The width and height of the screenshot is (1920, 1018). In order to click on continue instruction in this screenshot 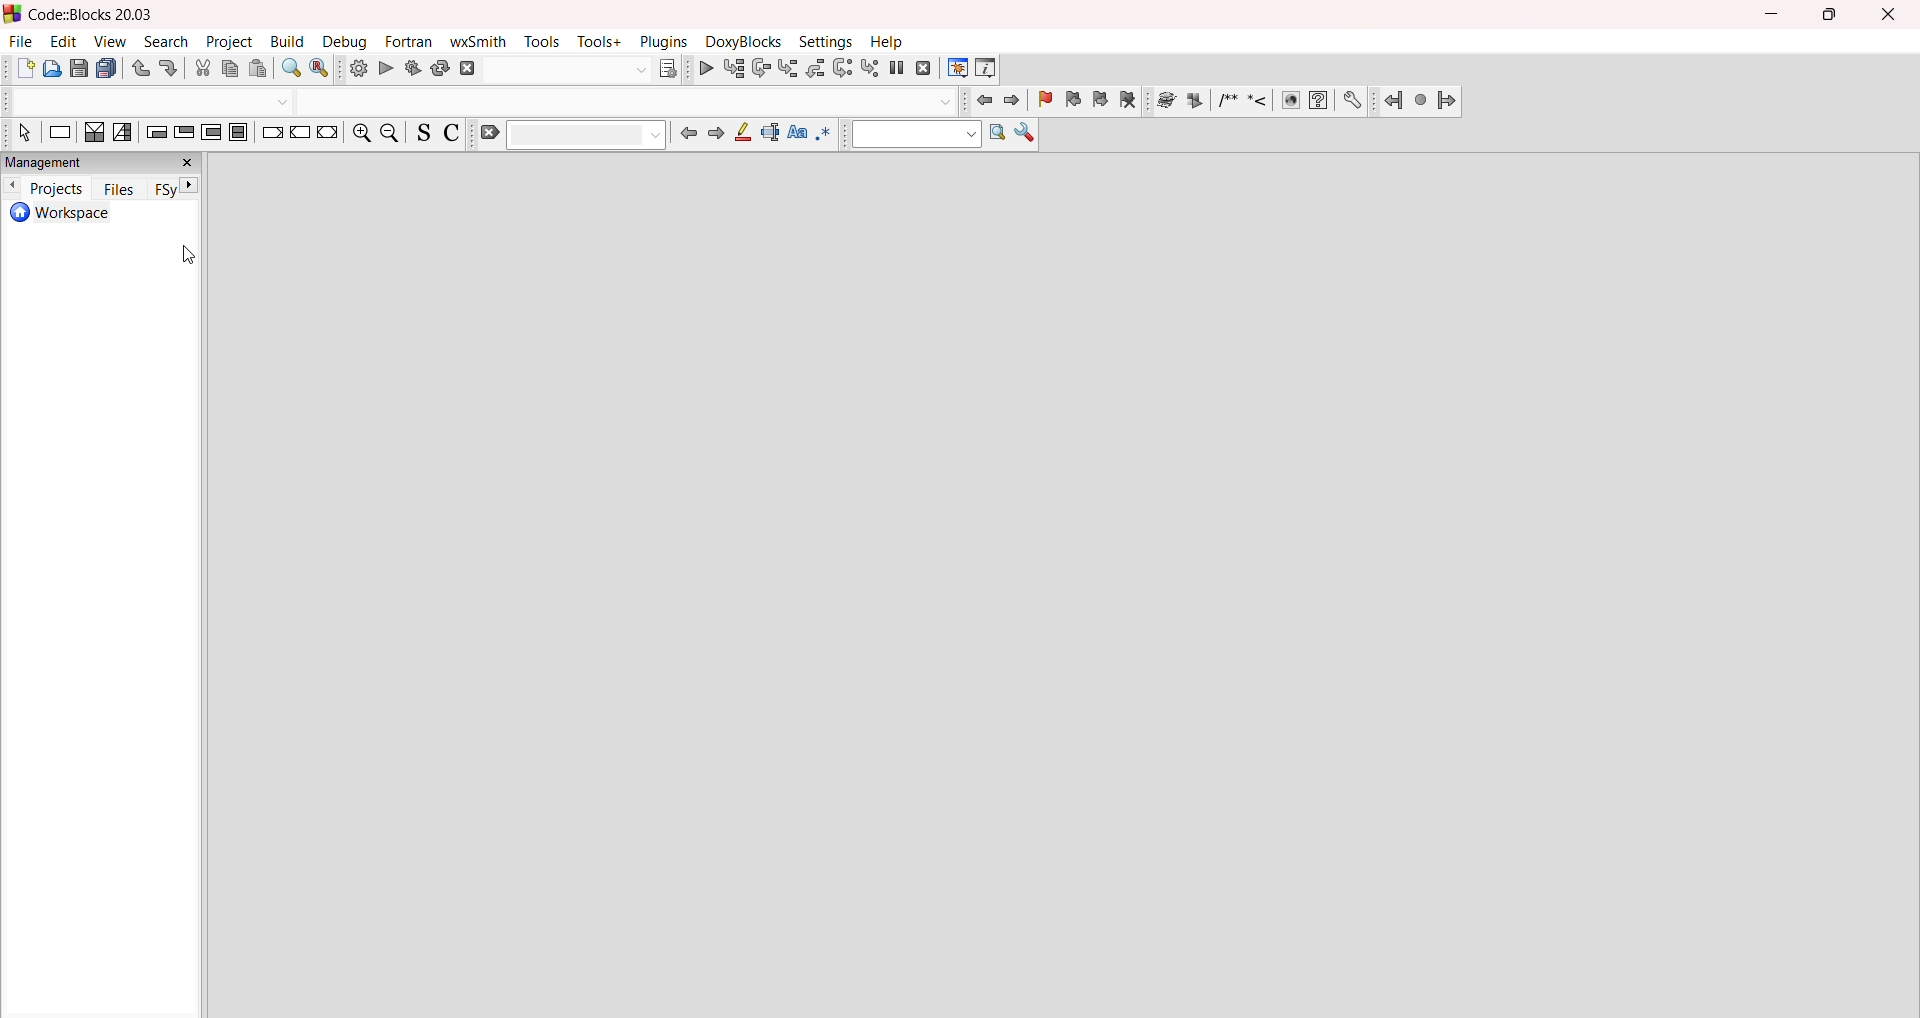, I will do `click(301, 133)`.